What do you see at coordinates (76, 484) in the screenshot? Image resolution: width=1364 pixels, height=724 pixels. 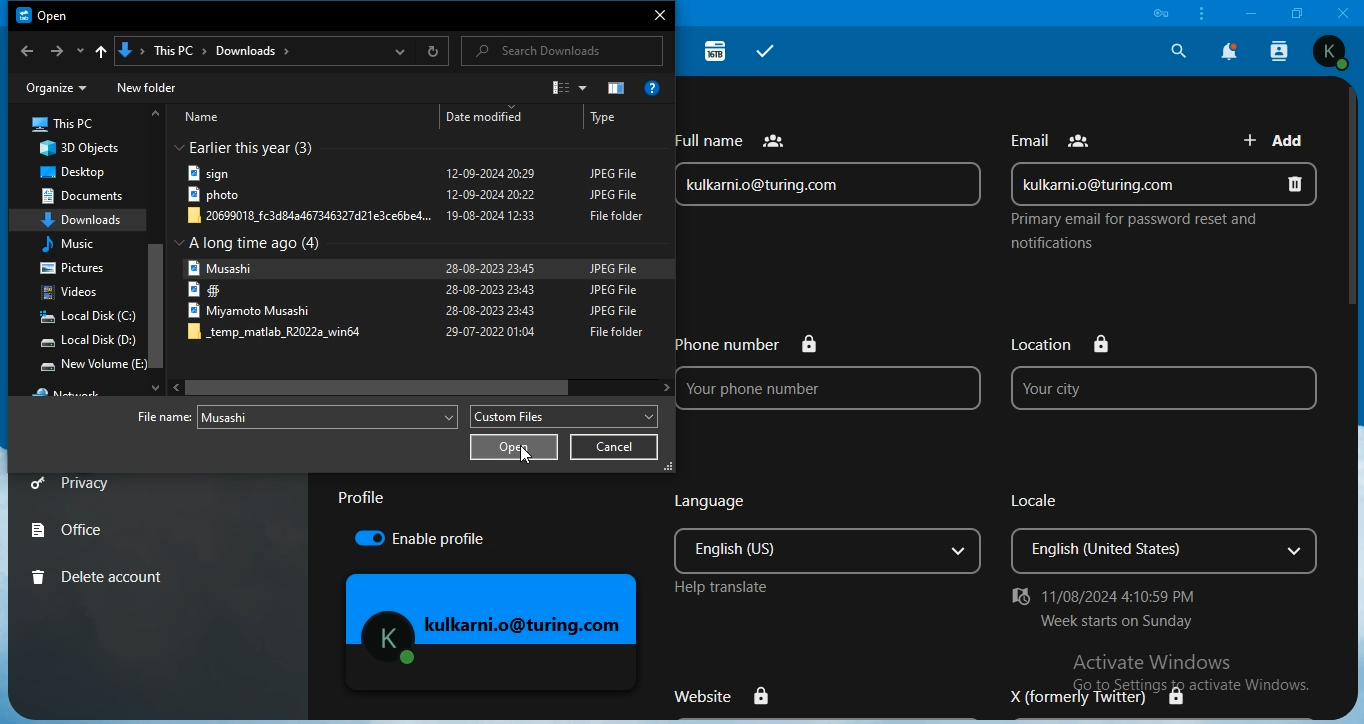 I see `privacy` at bounding box center [76, 484].